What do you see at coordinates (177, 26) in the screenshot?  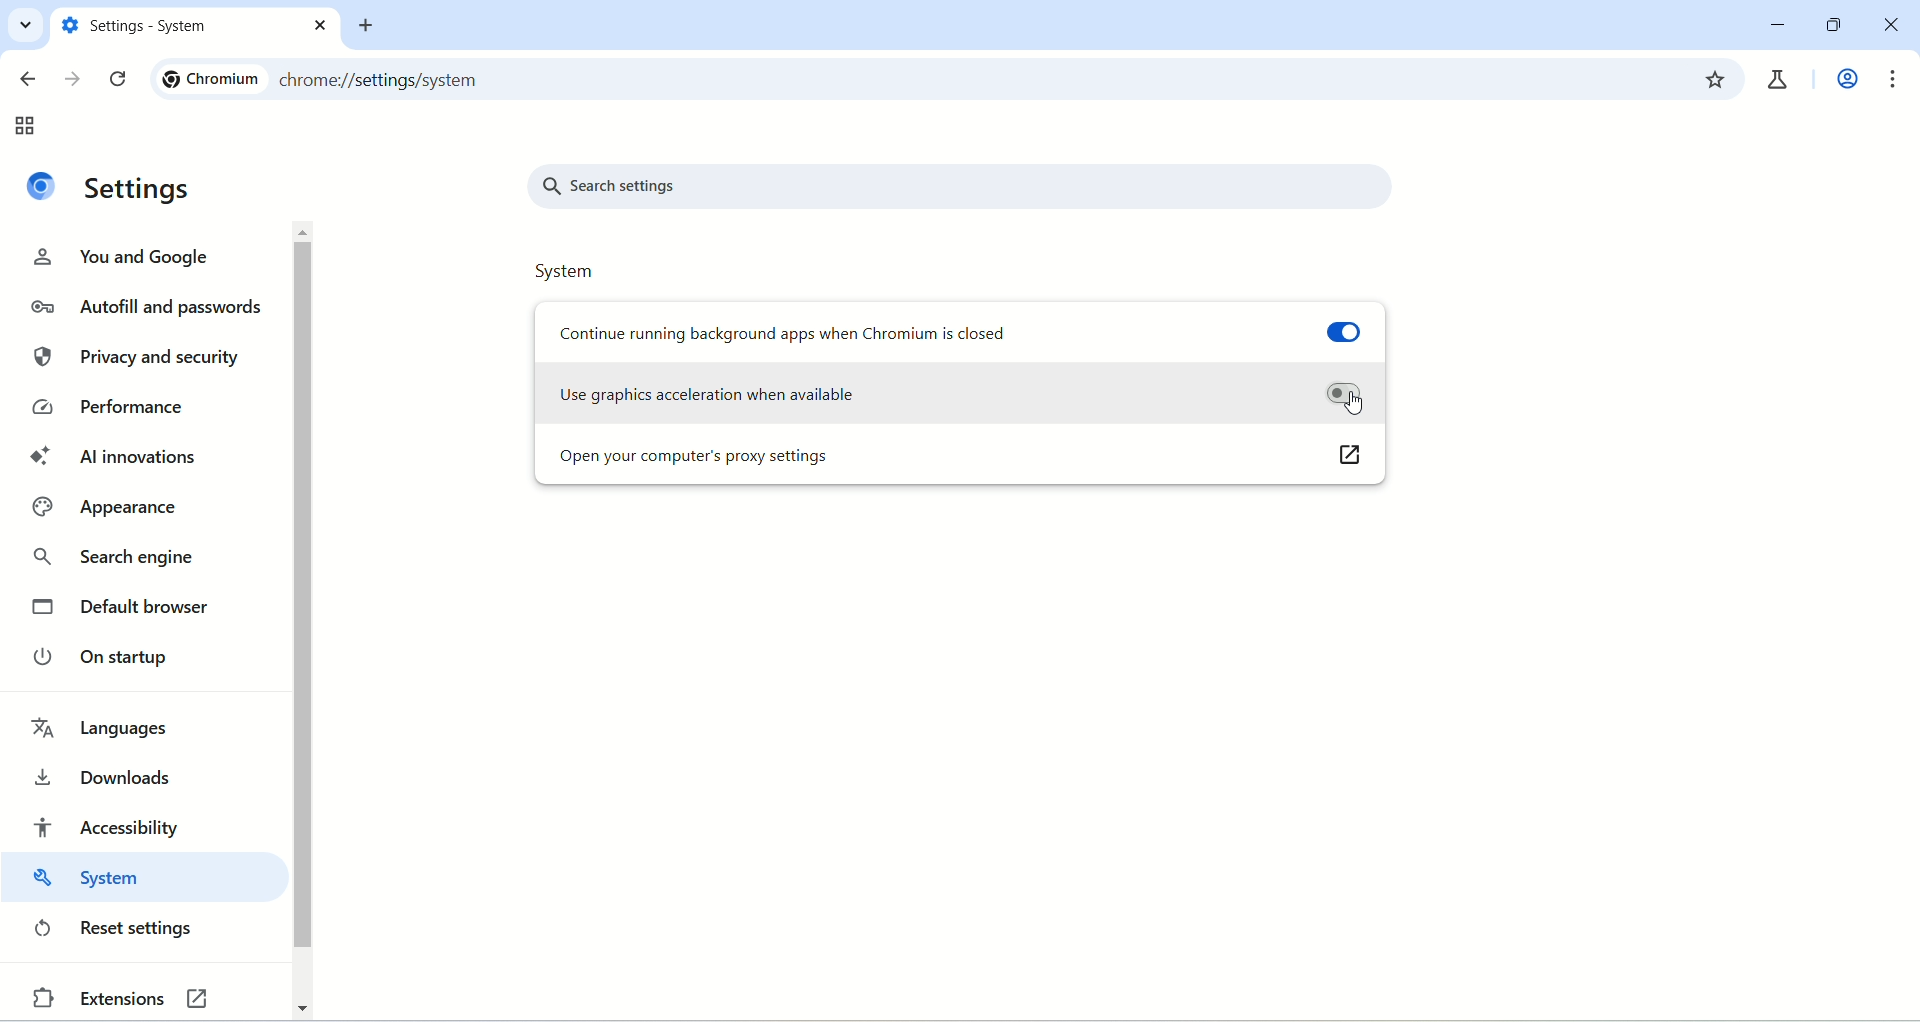 I see `setting - system` at bounding box center [177, 26].